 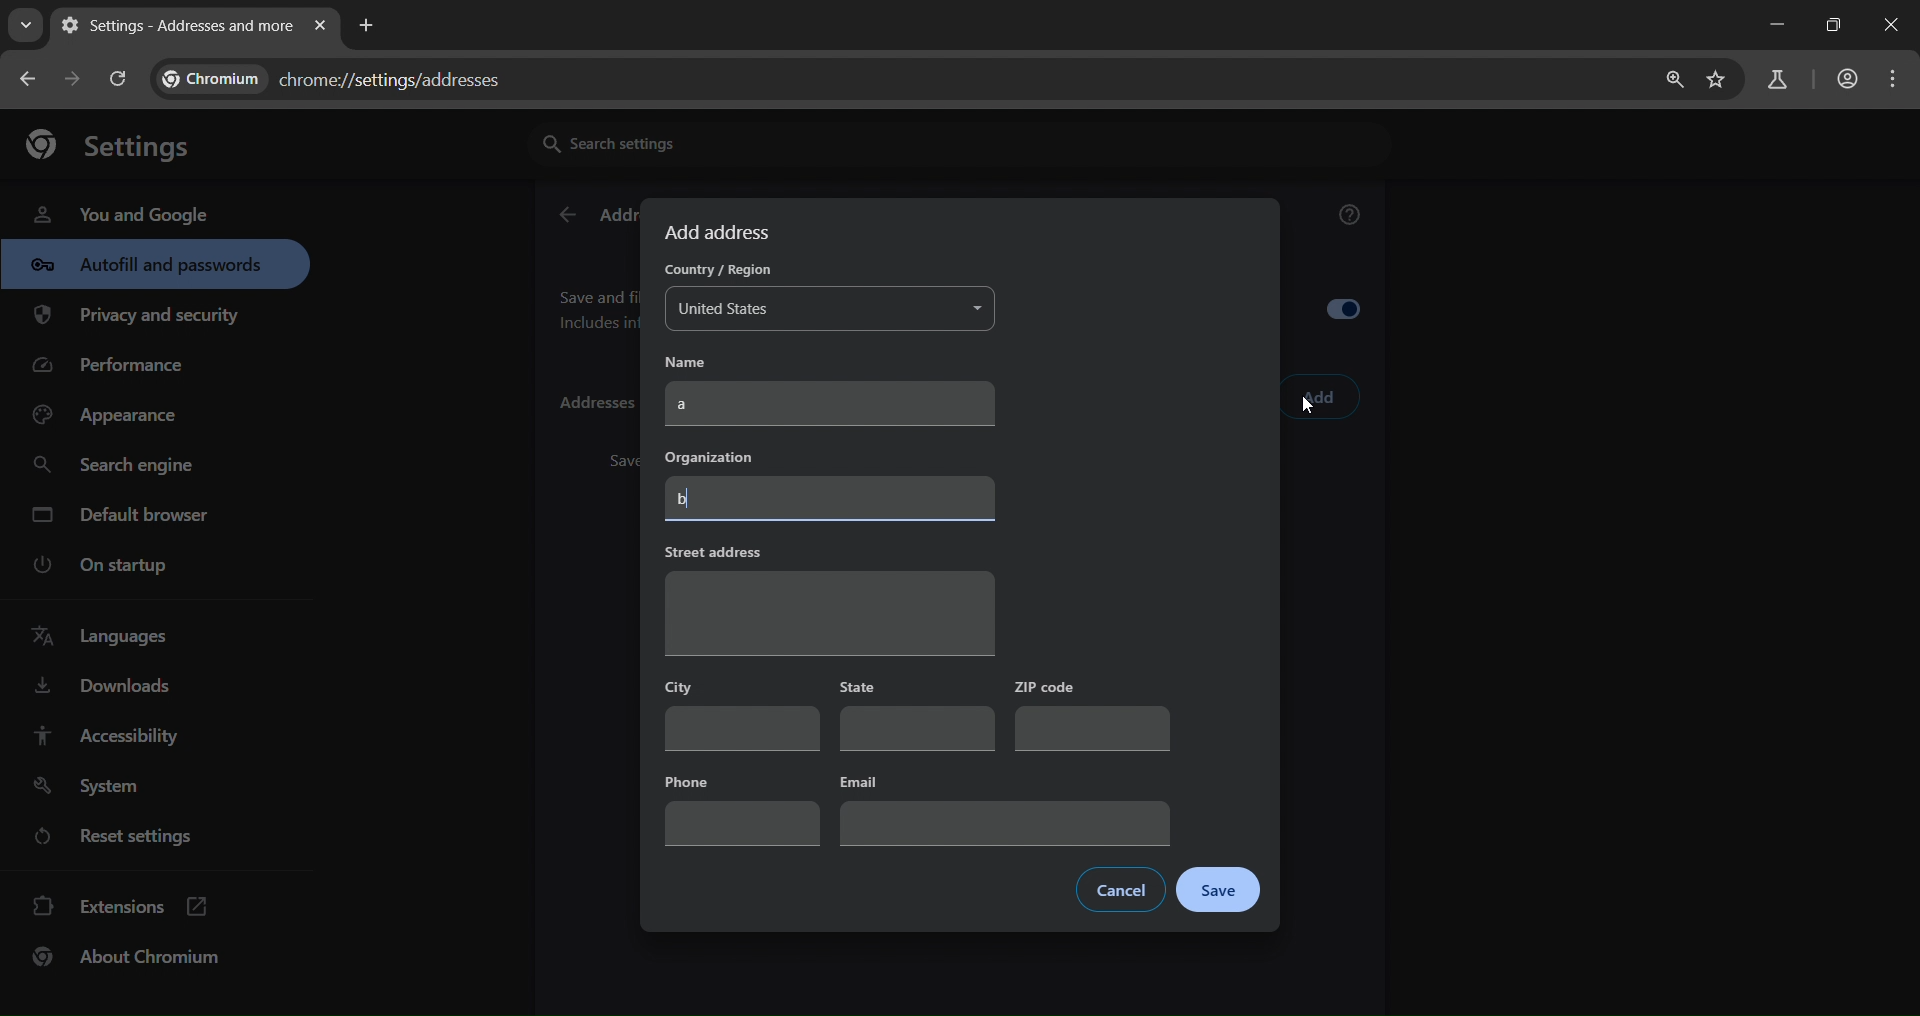 What do you see at coordinates (116, 78) in the screenshot?
I see `reload` at bounding box center [116, 78].